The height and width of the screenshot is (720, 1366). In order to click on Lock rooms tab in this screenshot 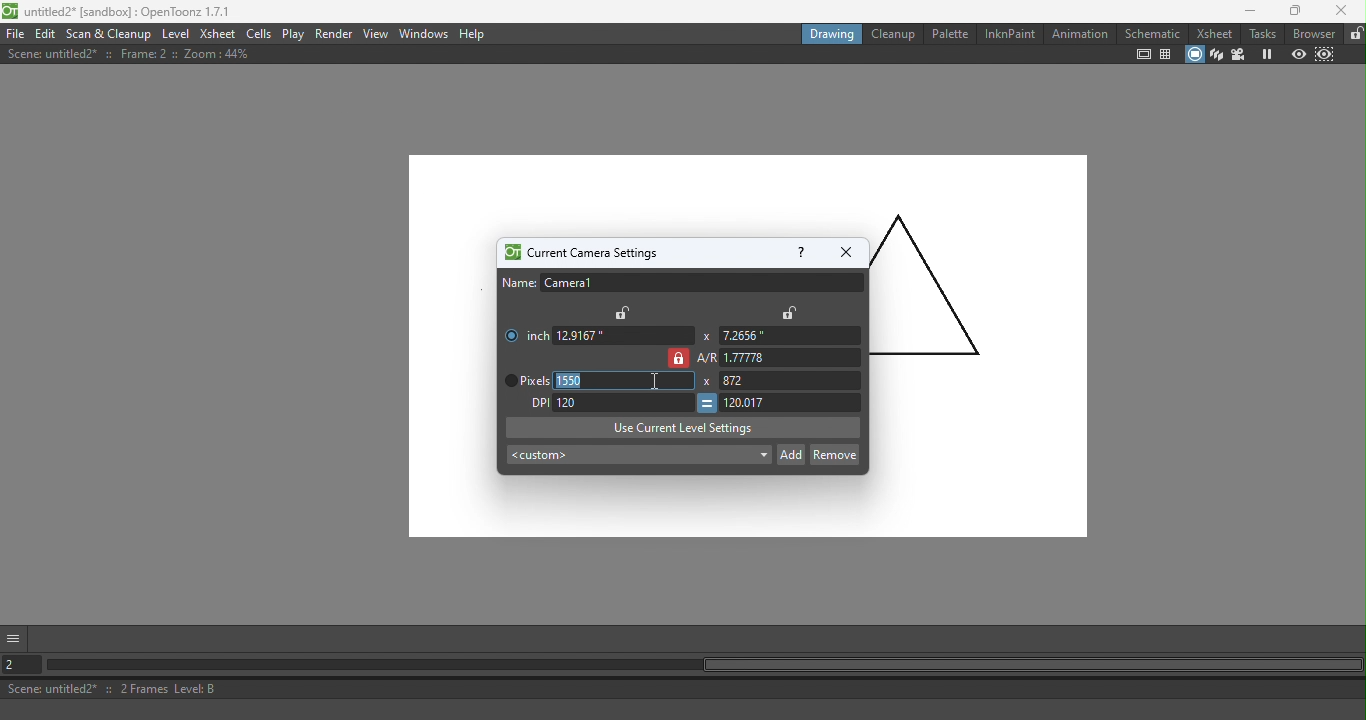, I will do `click(1354, 34)`.